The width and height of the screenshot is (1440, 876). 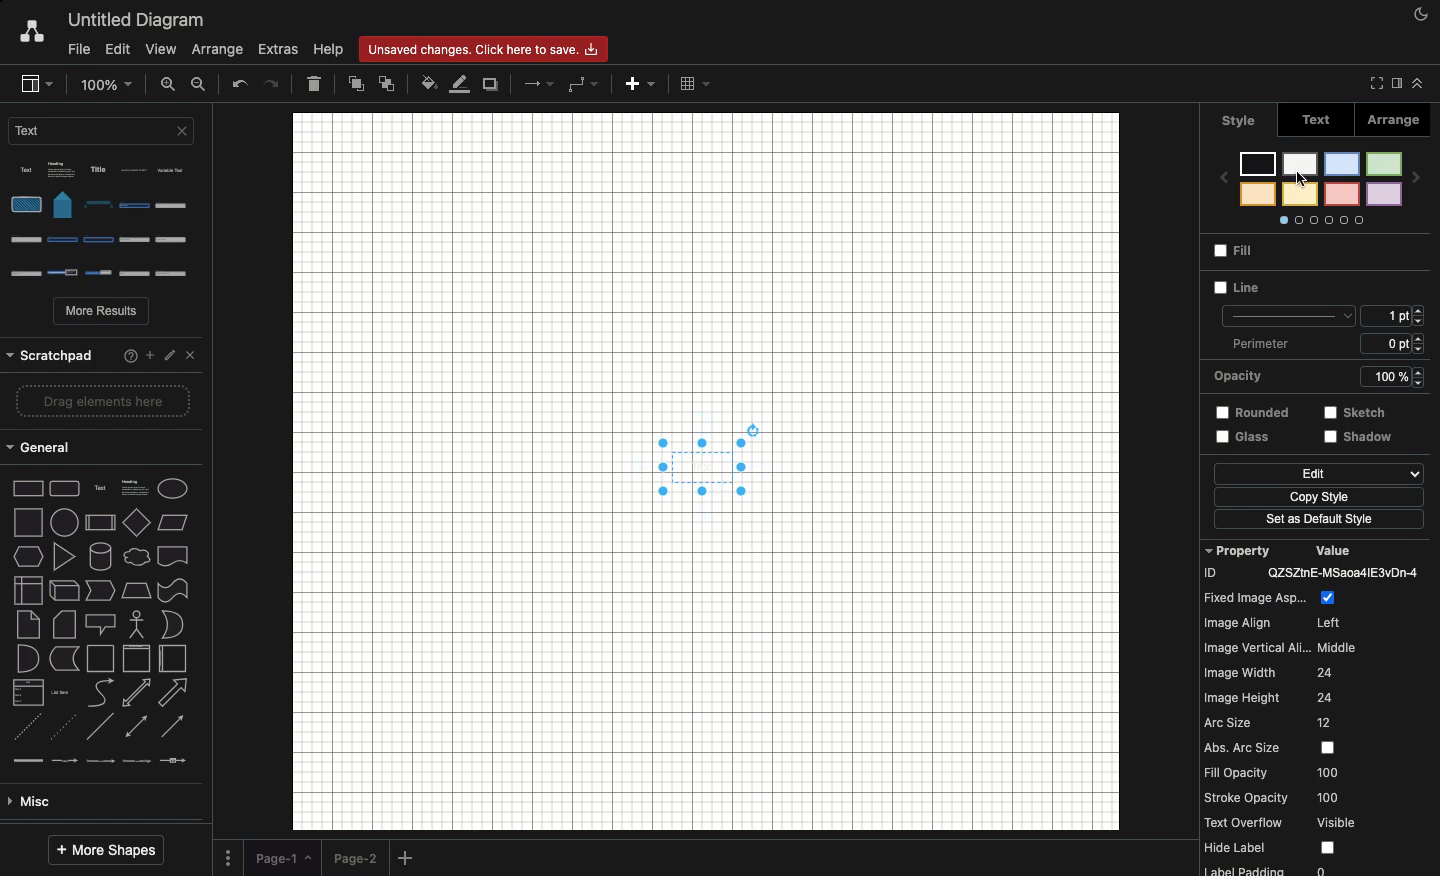 I want to click on Styles, so click(x=1315, y=191).